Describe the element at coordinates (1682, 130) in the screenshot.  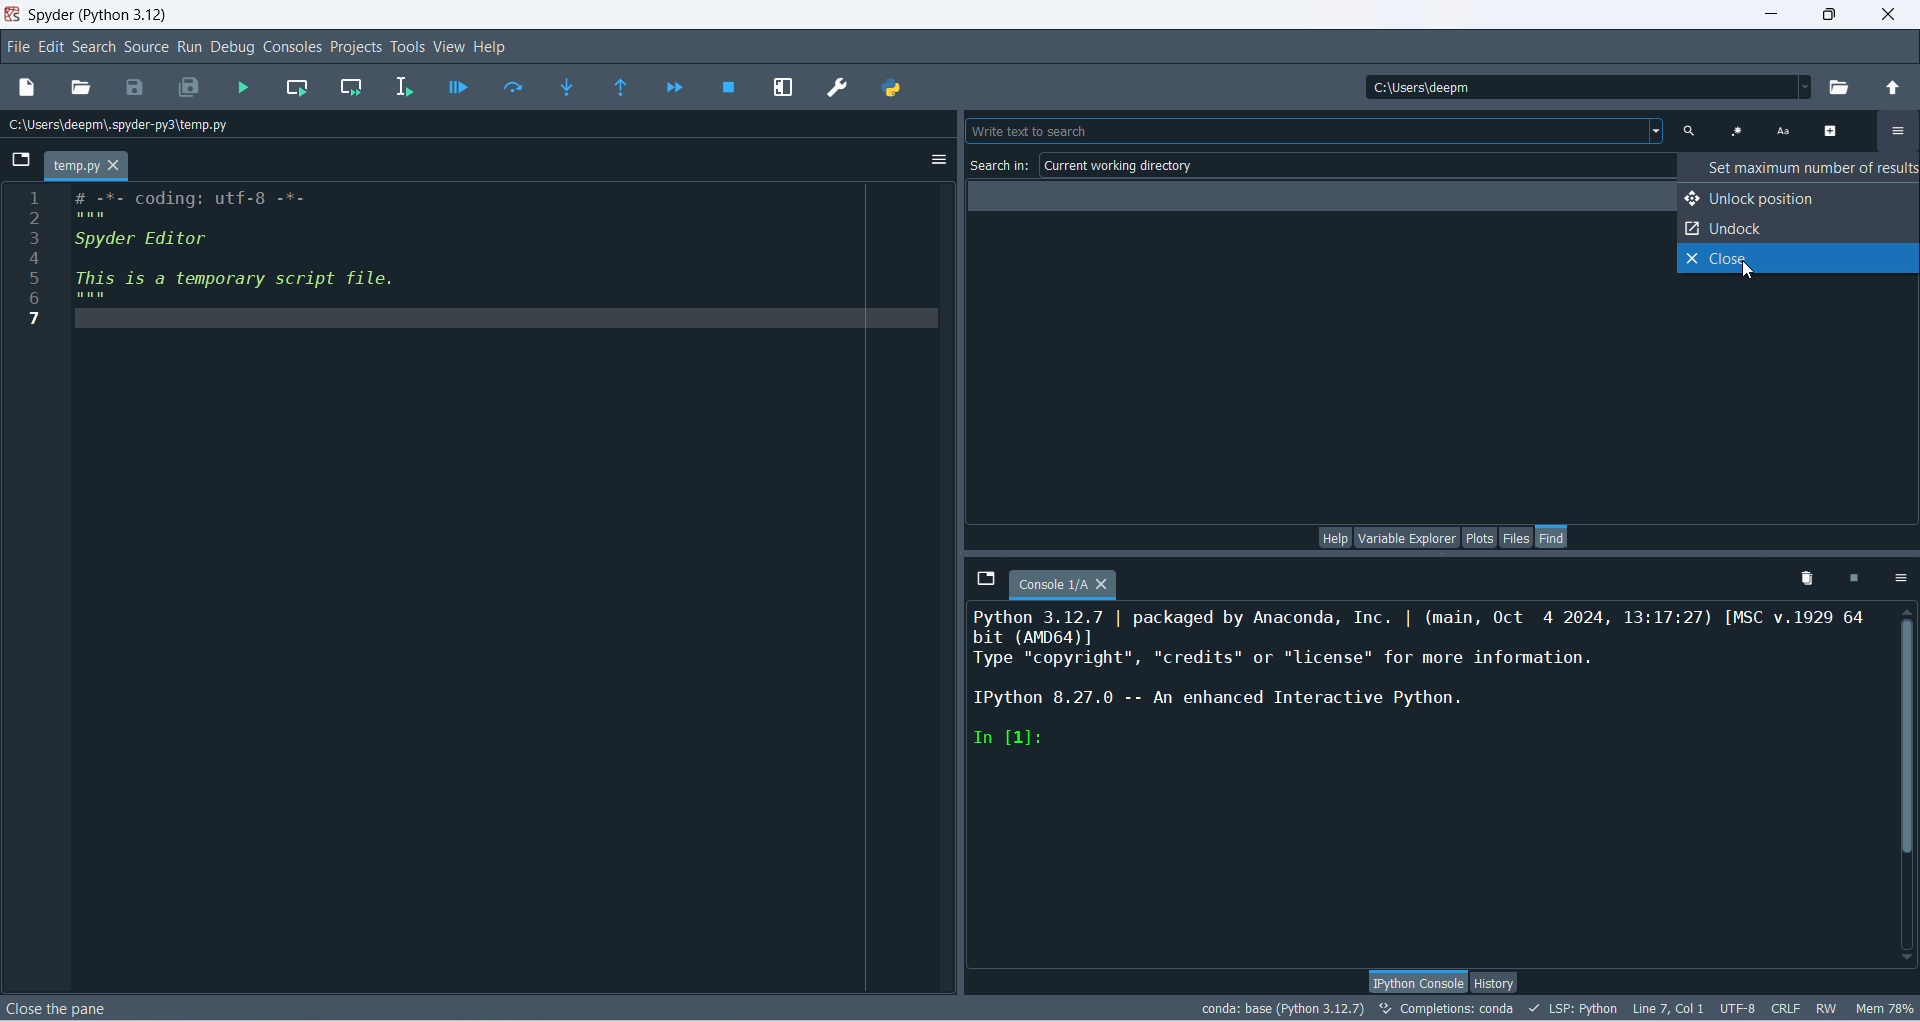
I see `text search` at that location.